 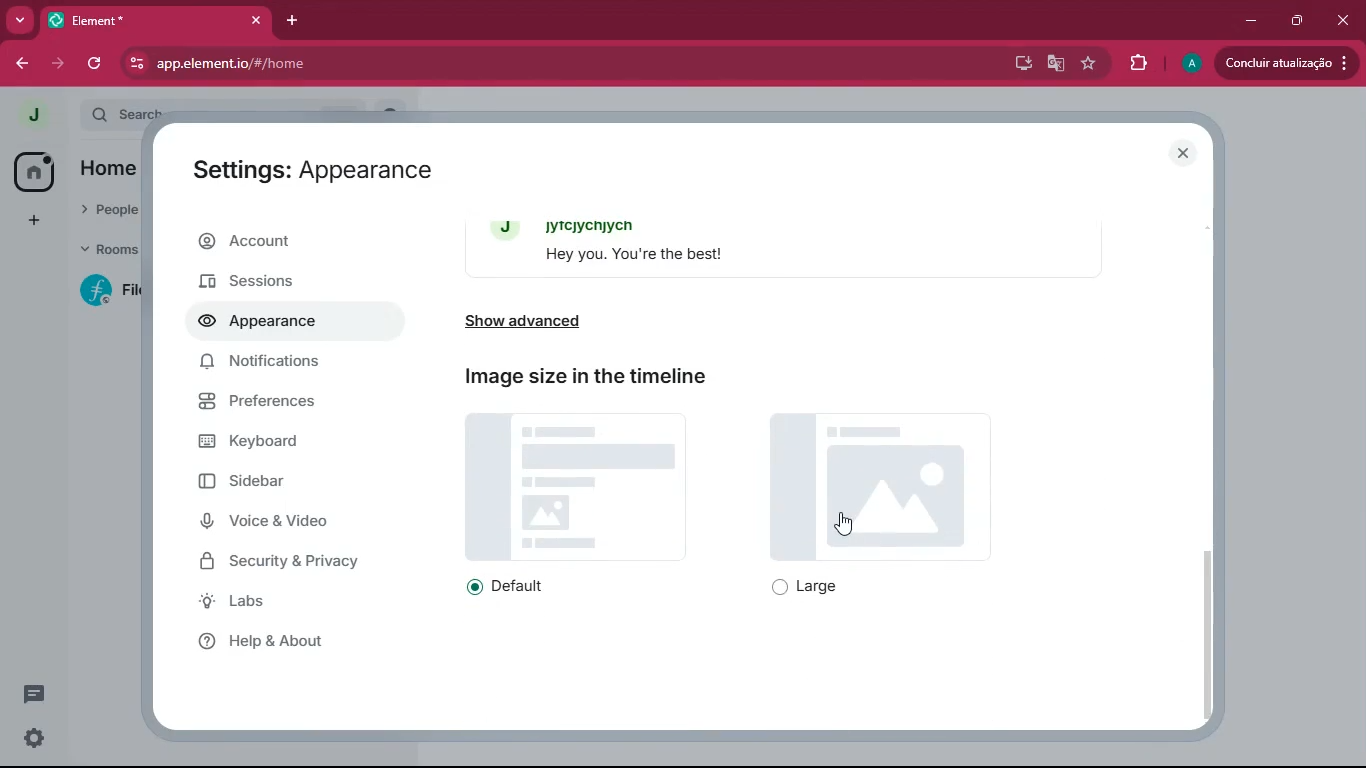 I want to click on conversations, so click(x=26, y=692).